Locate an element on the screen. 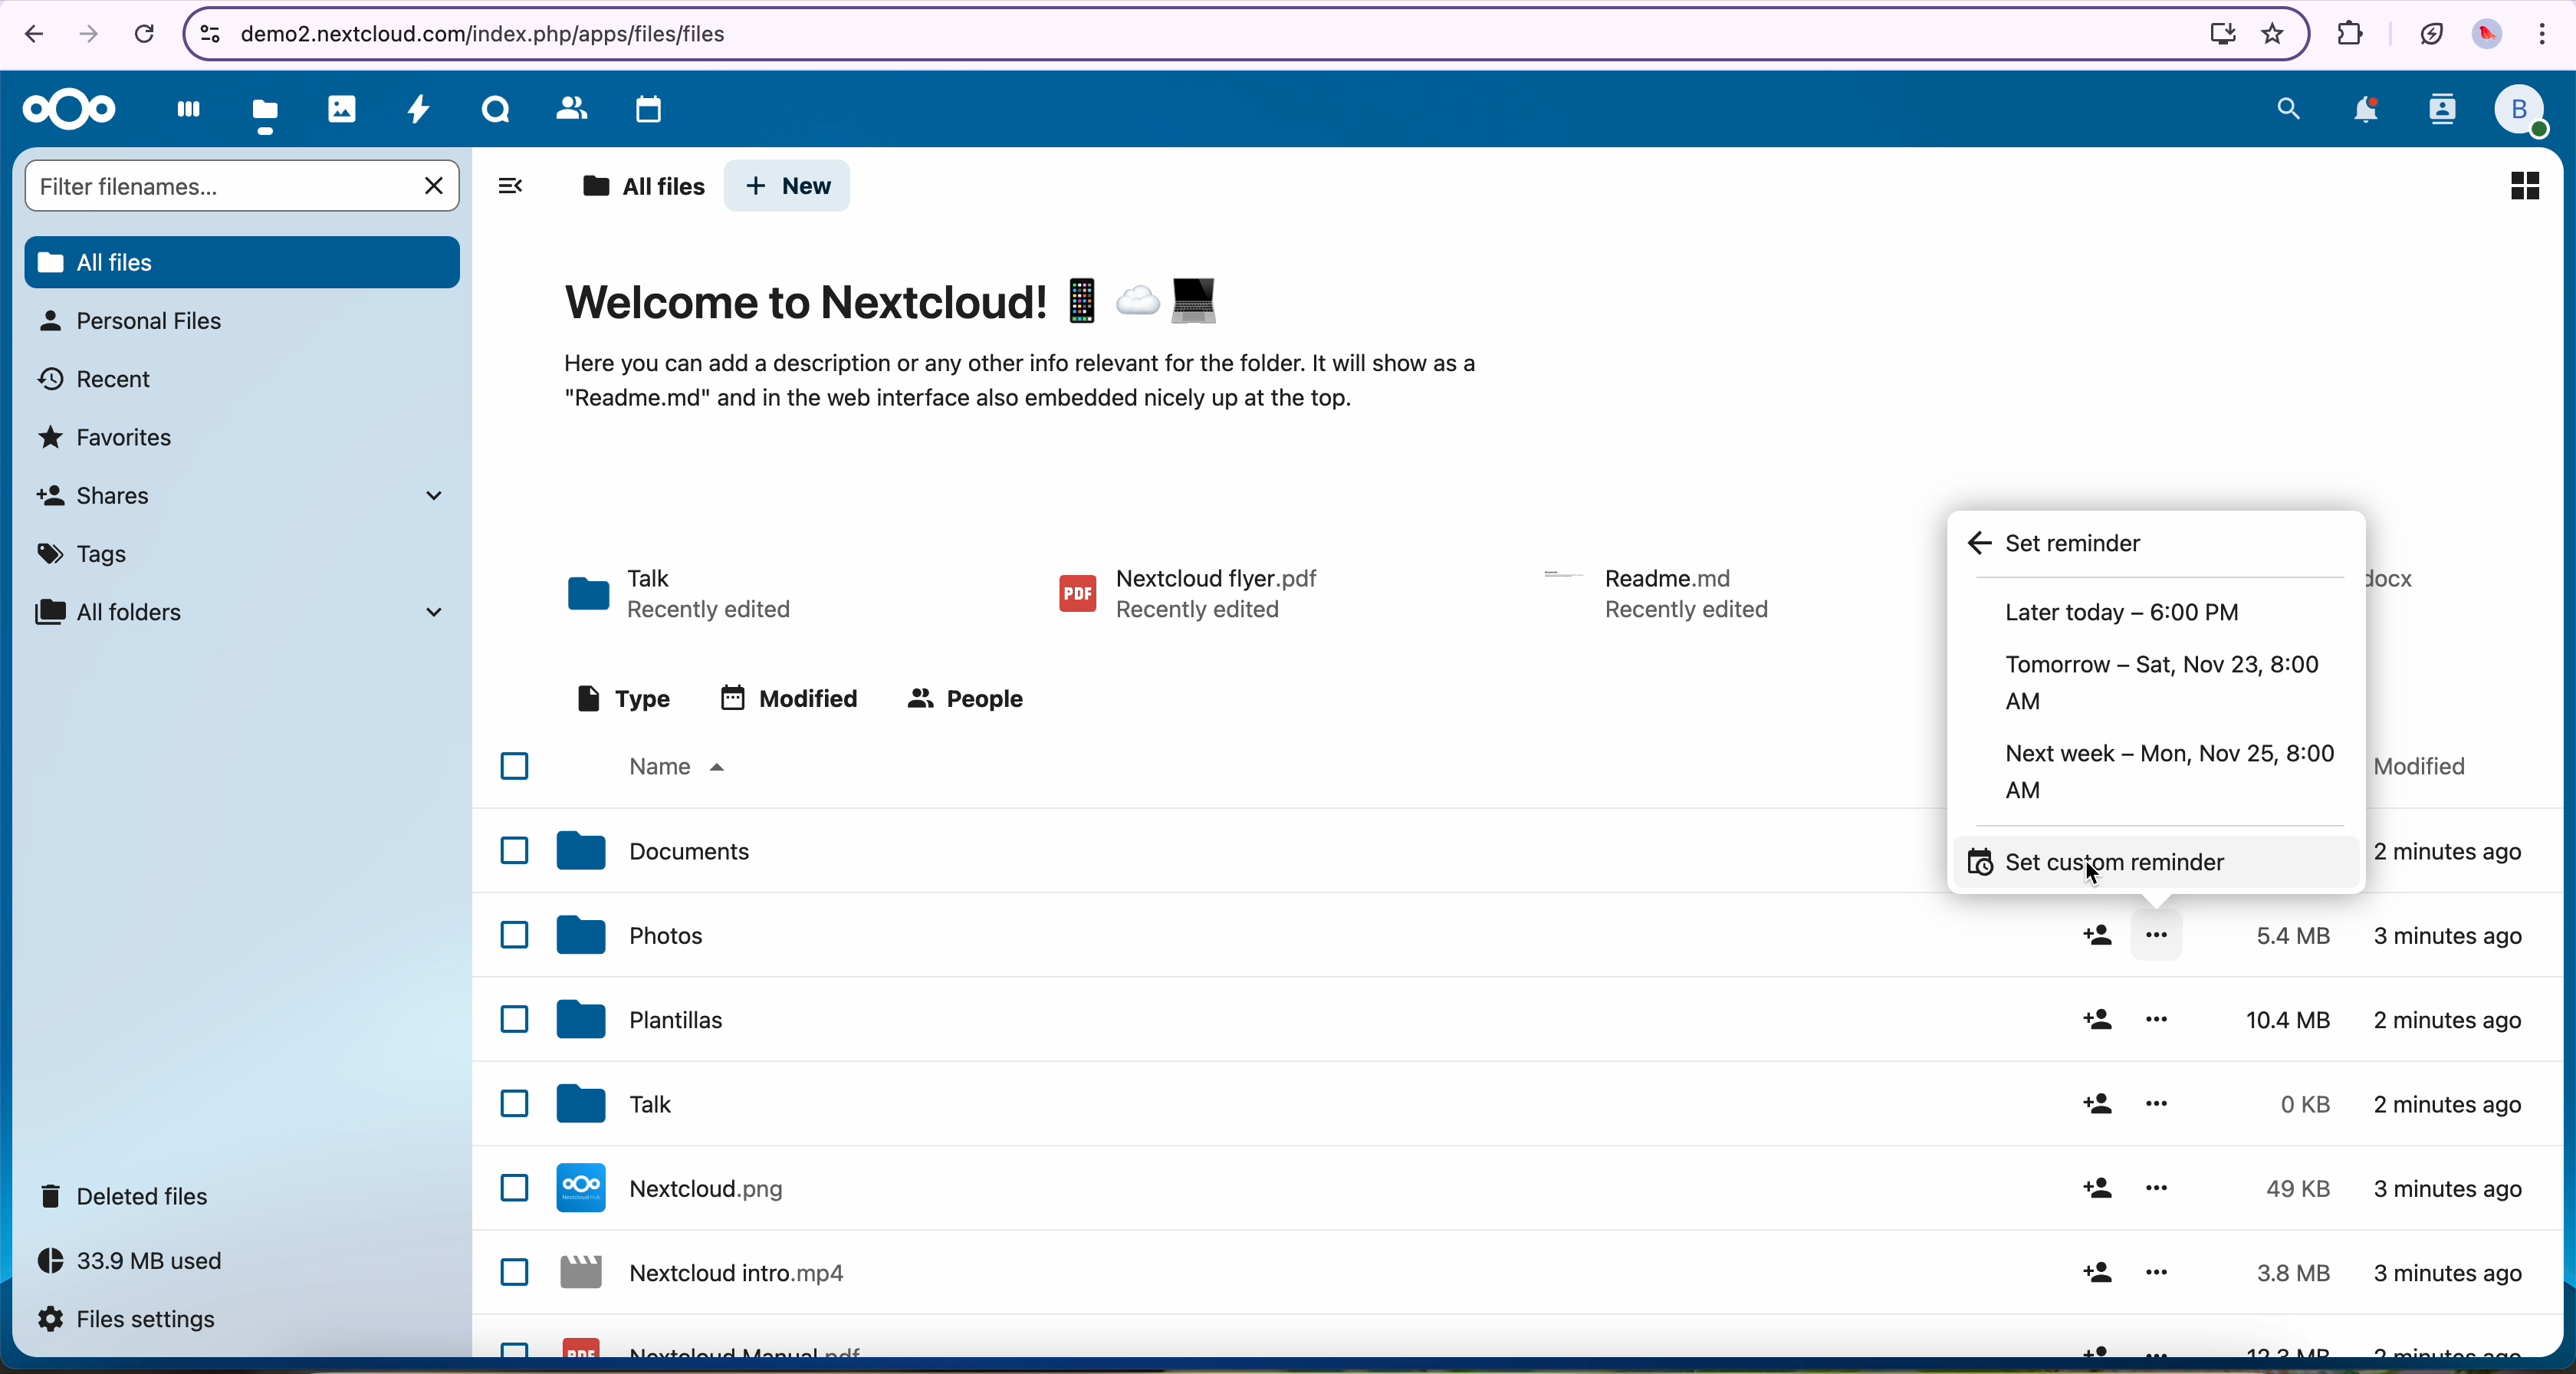 Image resolution: width=2576 pixels, height=1374 pixels. tak is located at coordinates (626, 1105).